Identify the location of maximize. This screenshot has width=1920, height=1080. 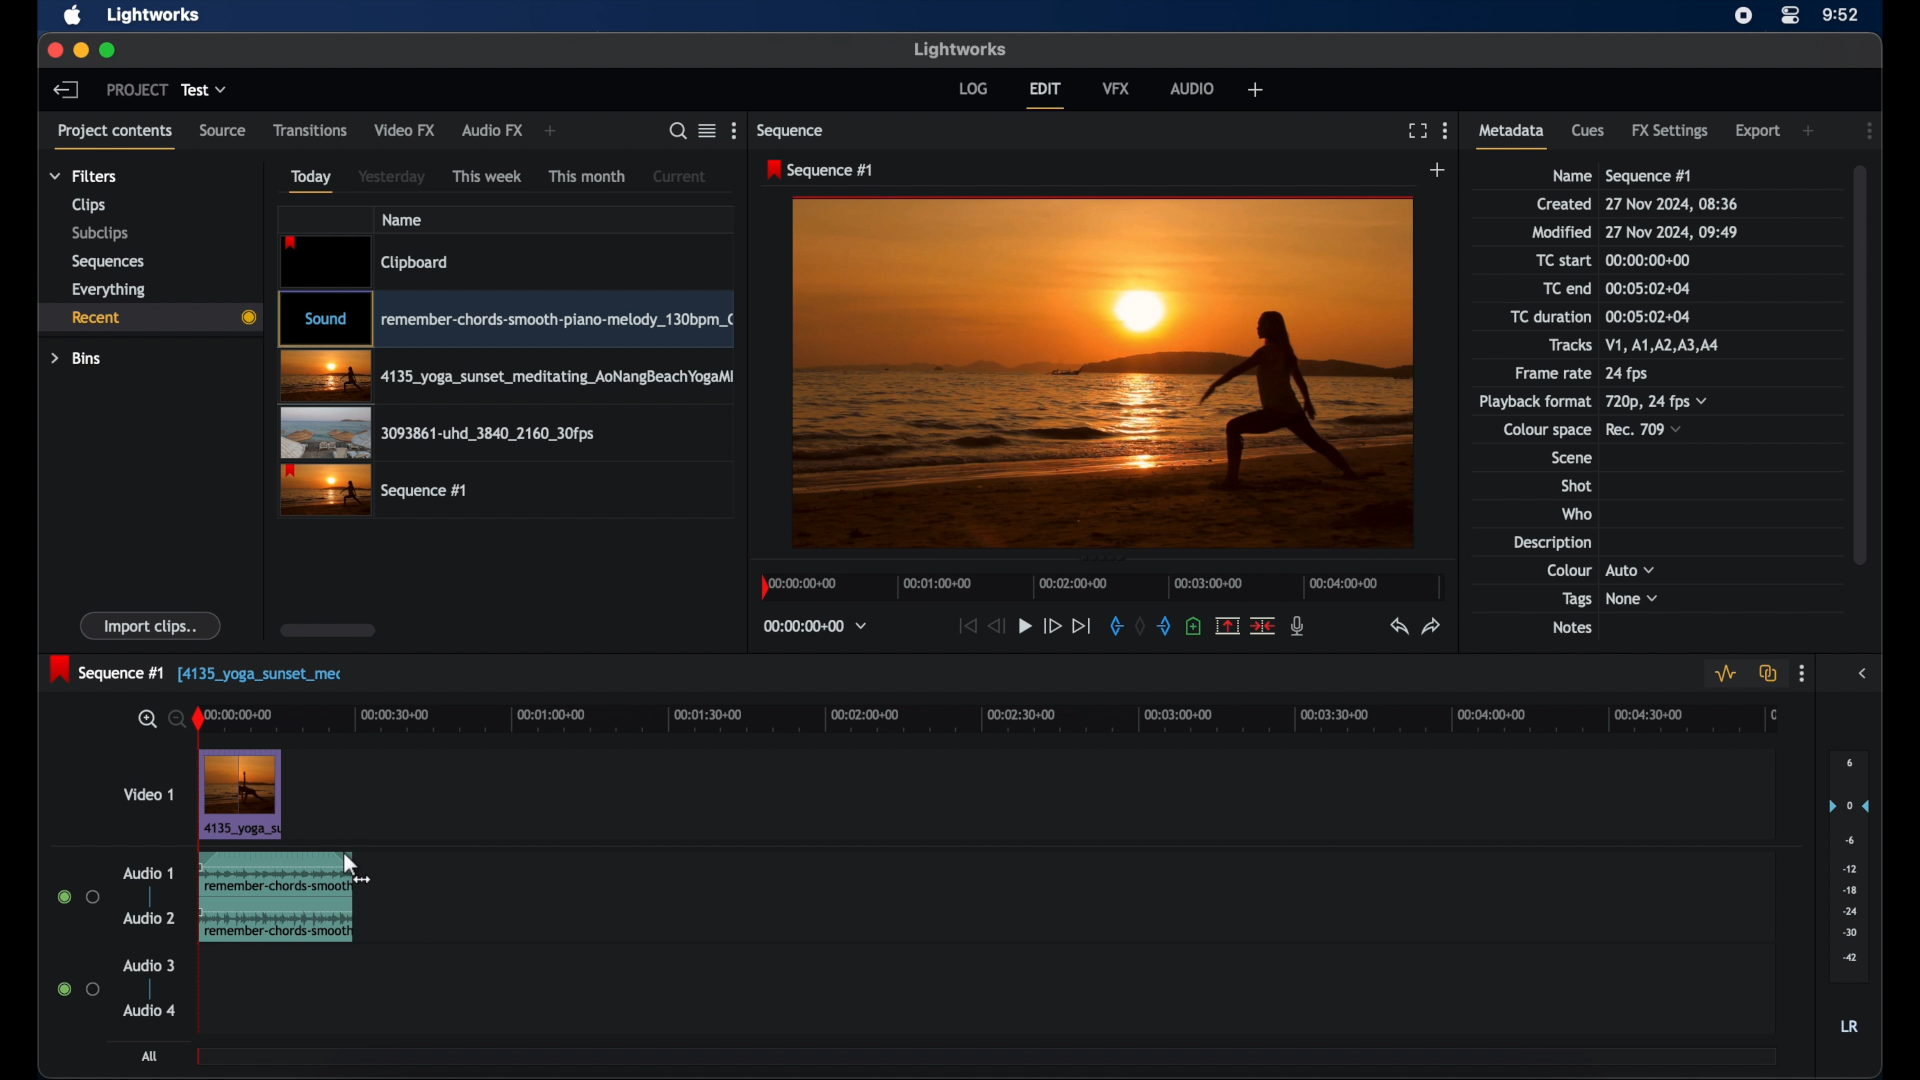
(109, 50).